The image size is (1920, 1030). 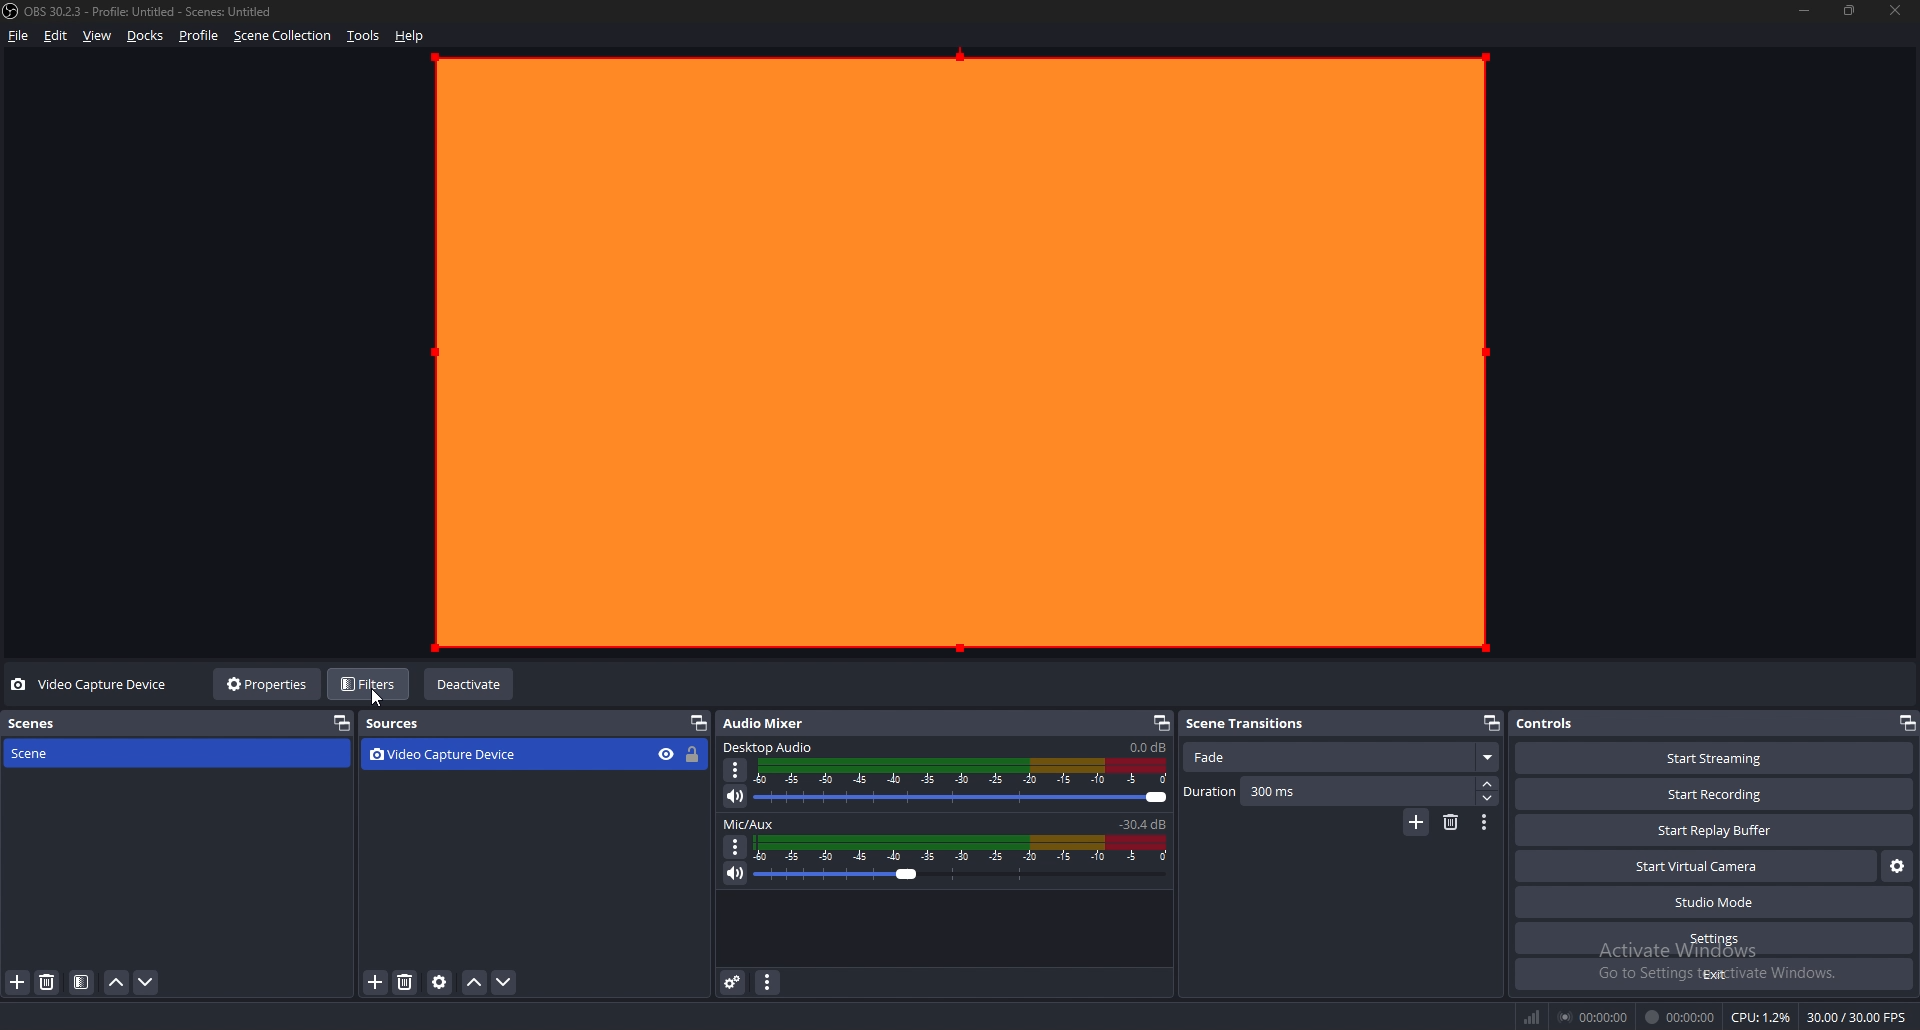 What do you see at coordinates (1679, 1017) in the screenshot?
I see ` 00:00:00` at bounding box center [1679, 1017].